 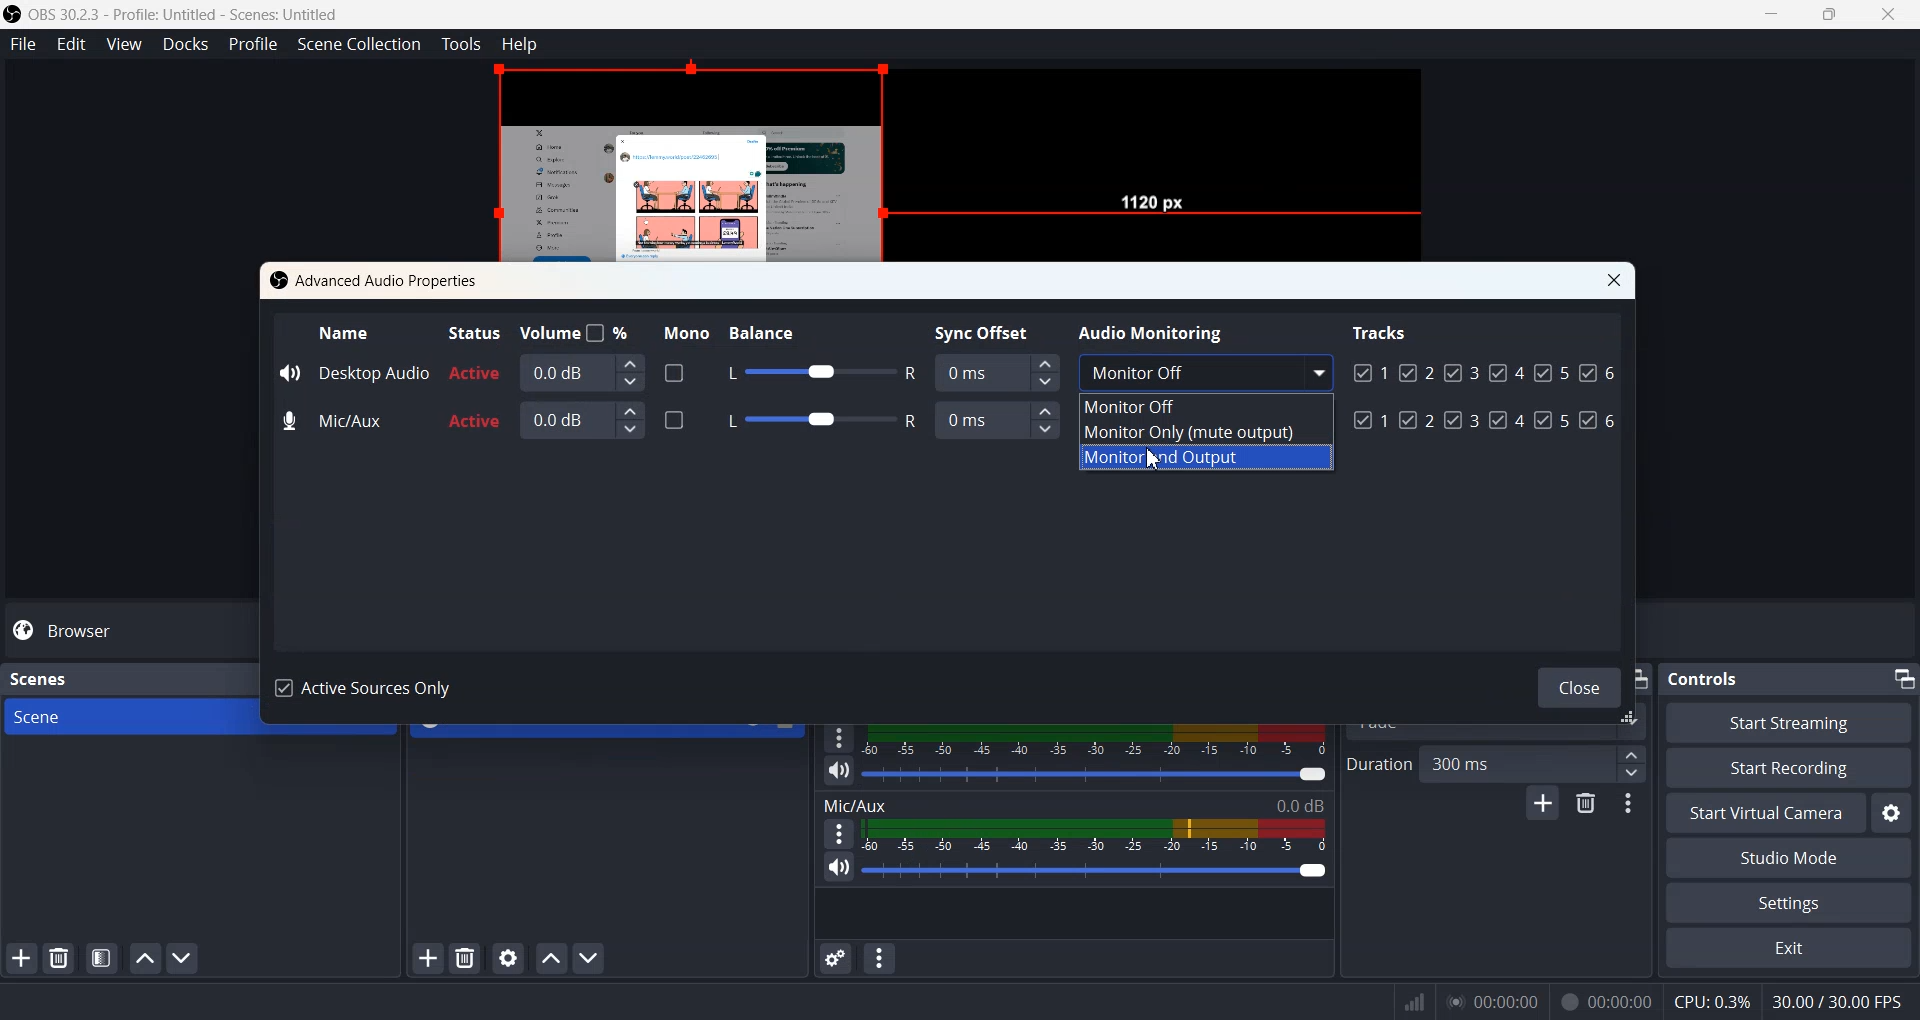 I want to click on Audio Monitoring, so click(x=1156, y=330).